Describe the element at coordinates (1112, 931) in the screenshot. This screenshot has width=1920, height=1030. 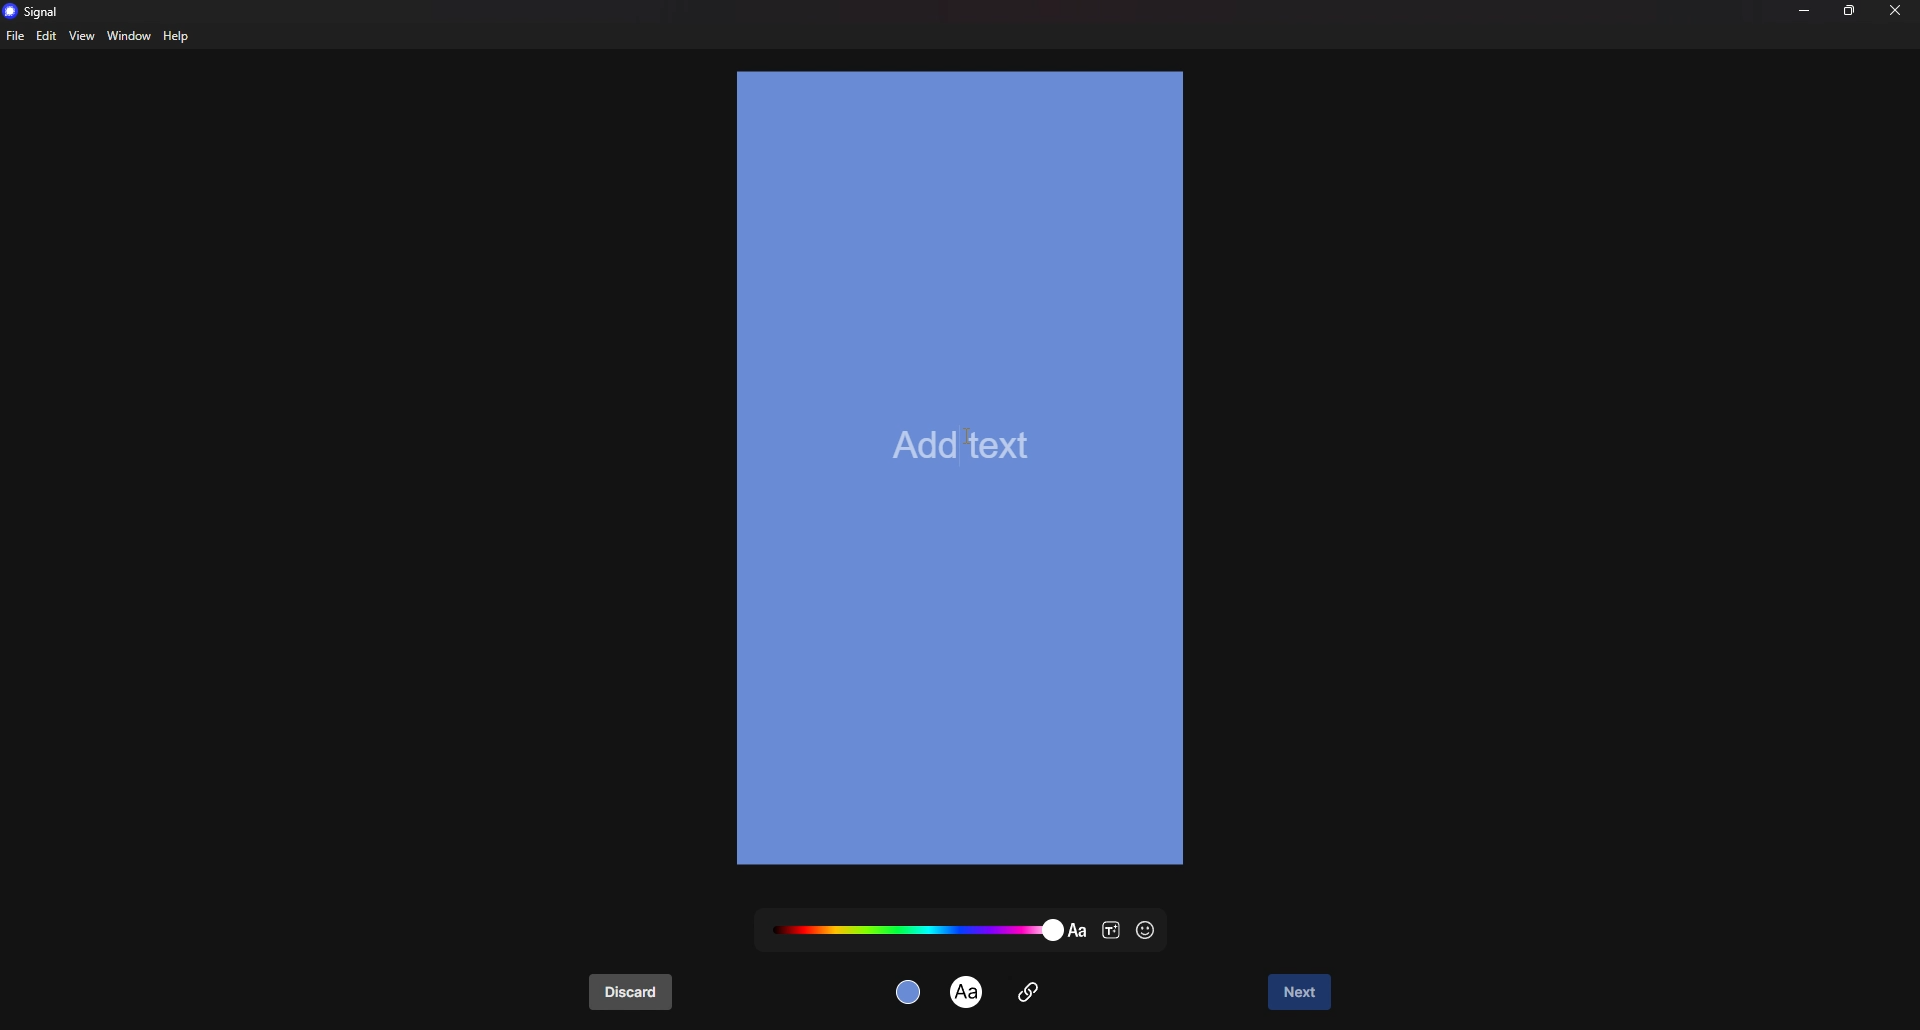
I see `text style` at that location.